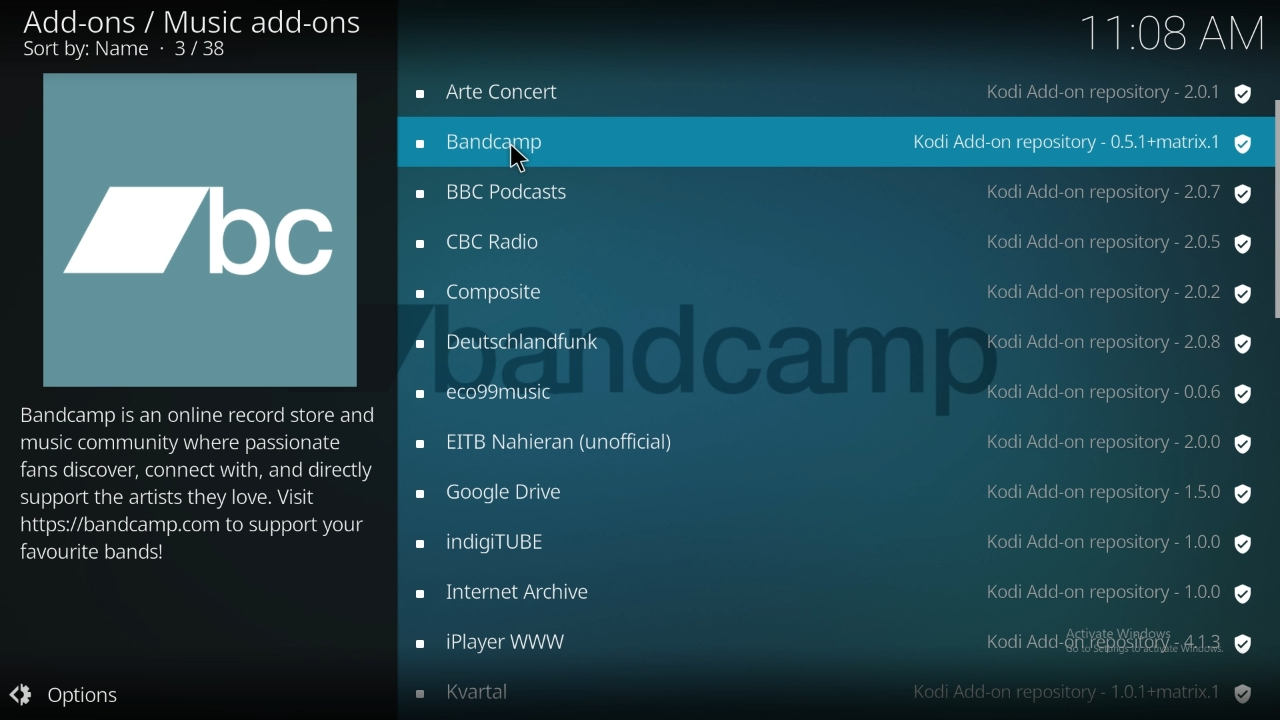 The image size is (1280, 720). What do you see at coordinates (519, 159) in the screenshot?
I see `cursor` at bounding box center [519, 159].